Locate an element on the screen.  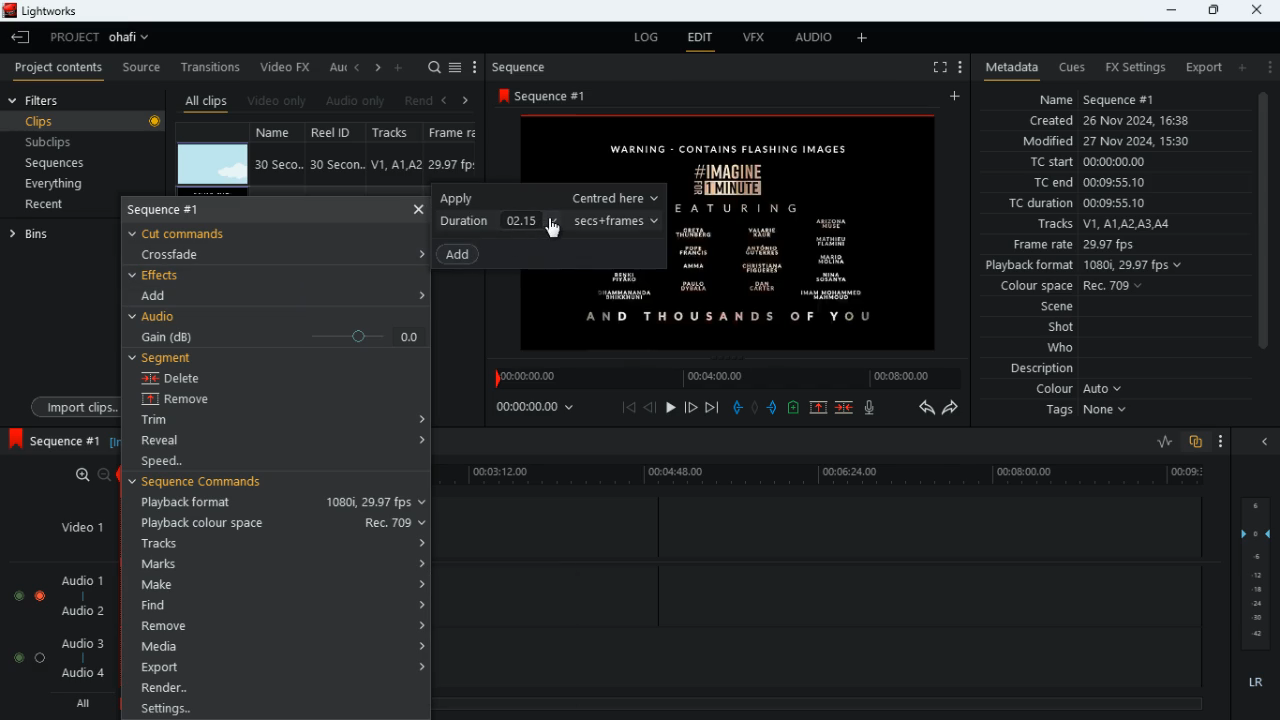
text is located at coordinates (631, 147).